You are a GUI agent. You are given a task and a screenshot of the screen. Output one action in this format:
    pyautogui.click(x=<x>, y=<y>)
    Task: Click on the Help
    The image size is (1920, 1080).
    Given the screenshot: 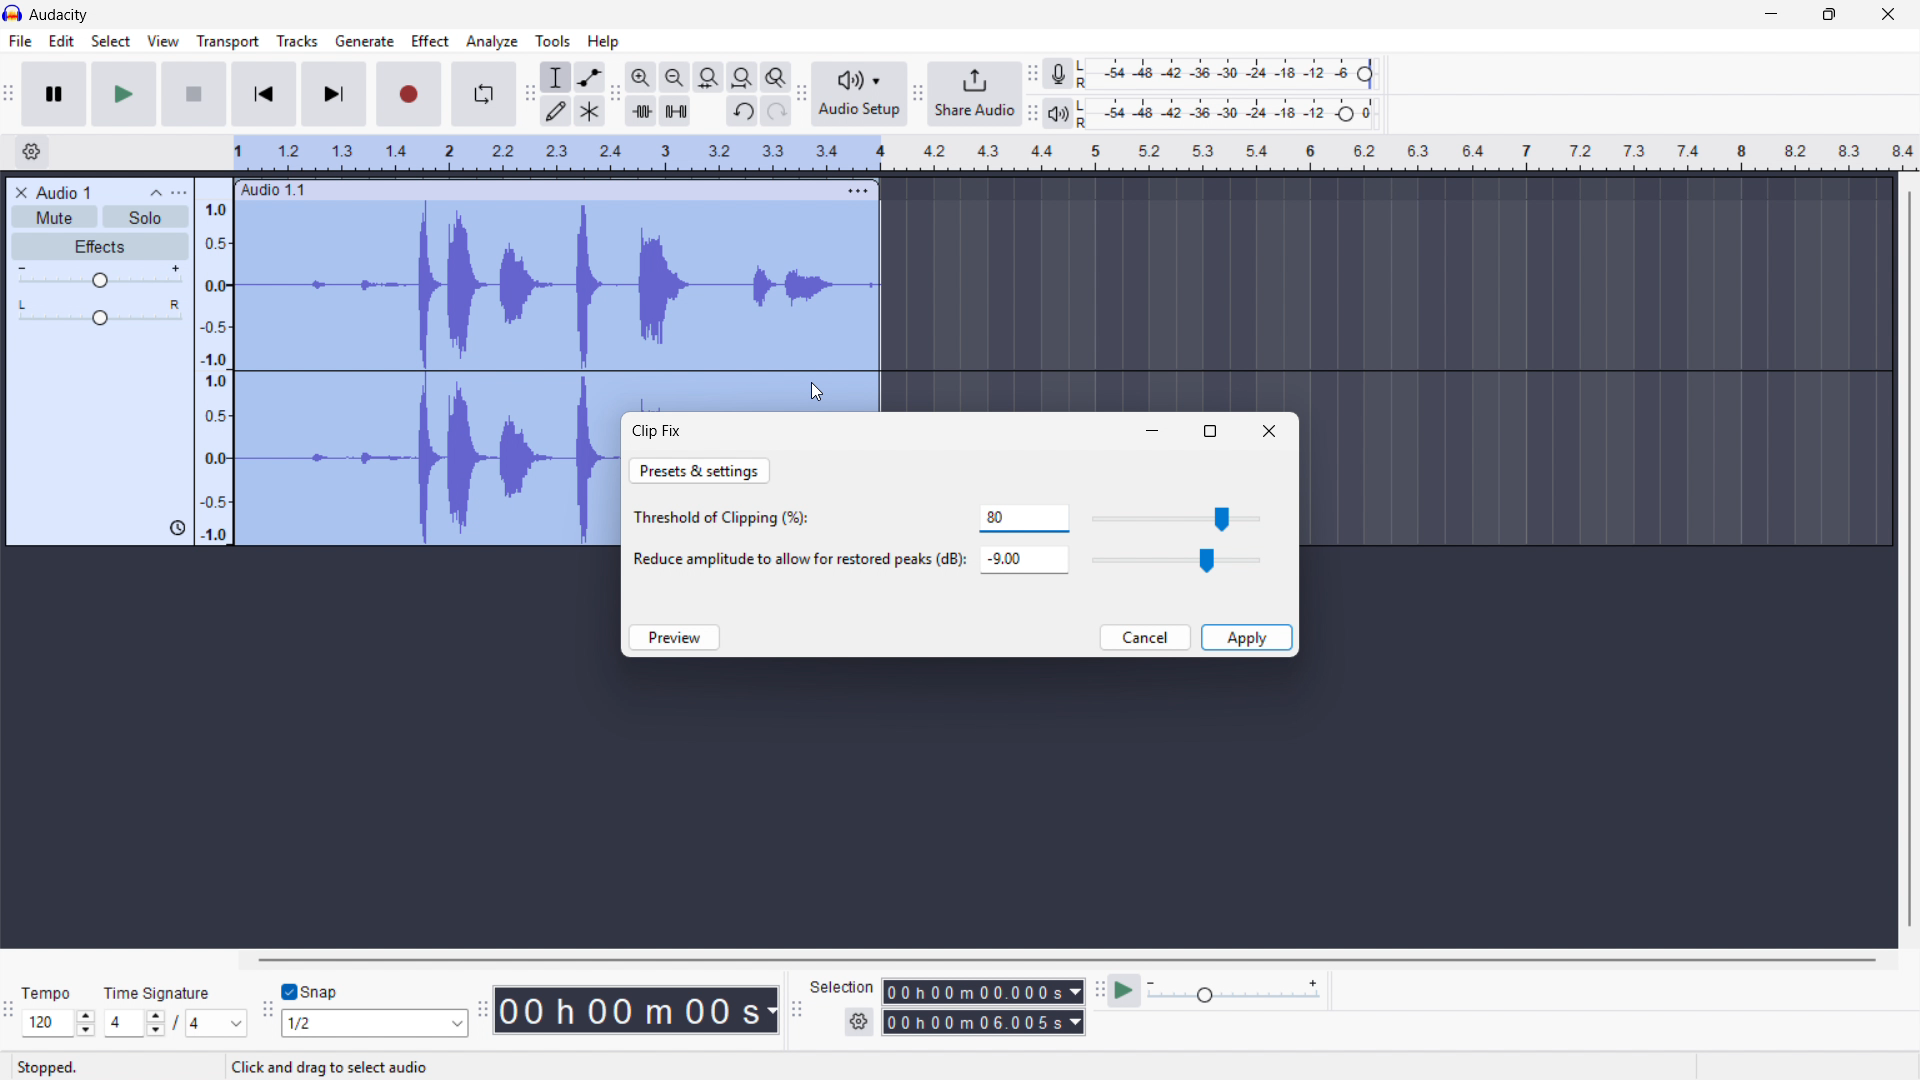 What is the action you would take?
    pyautogui.click(x=604, y=42)
    